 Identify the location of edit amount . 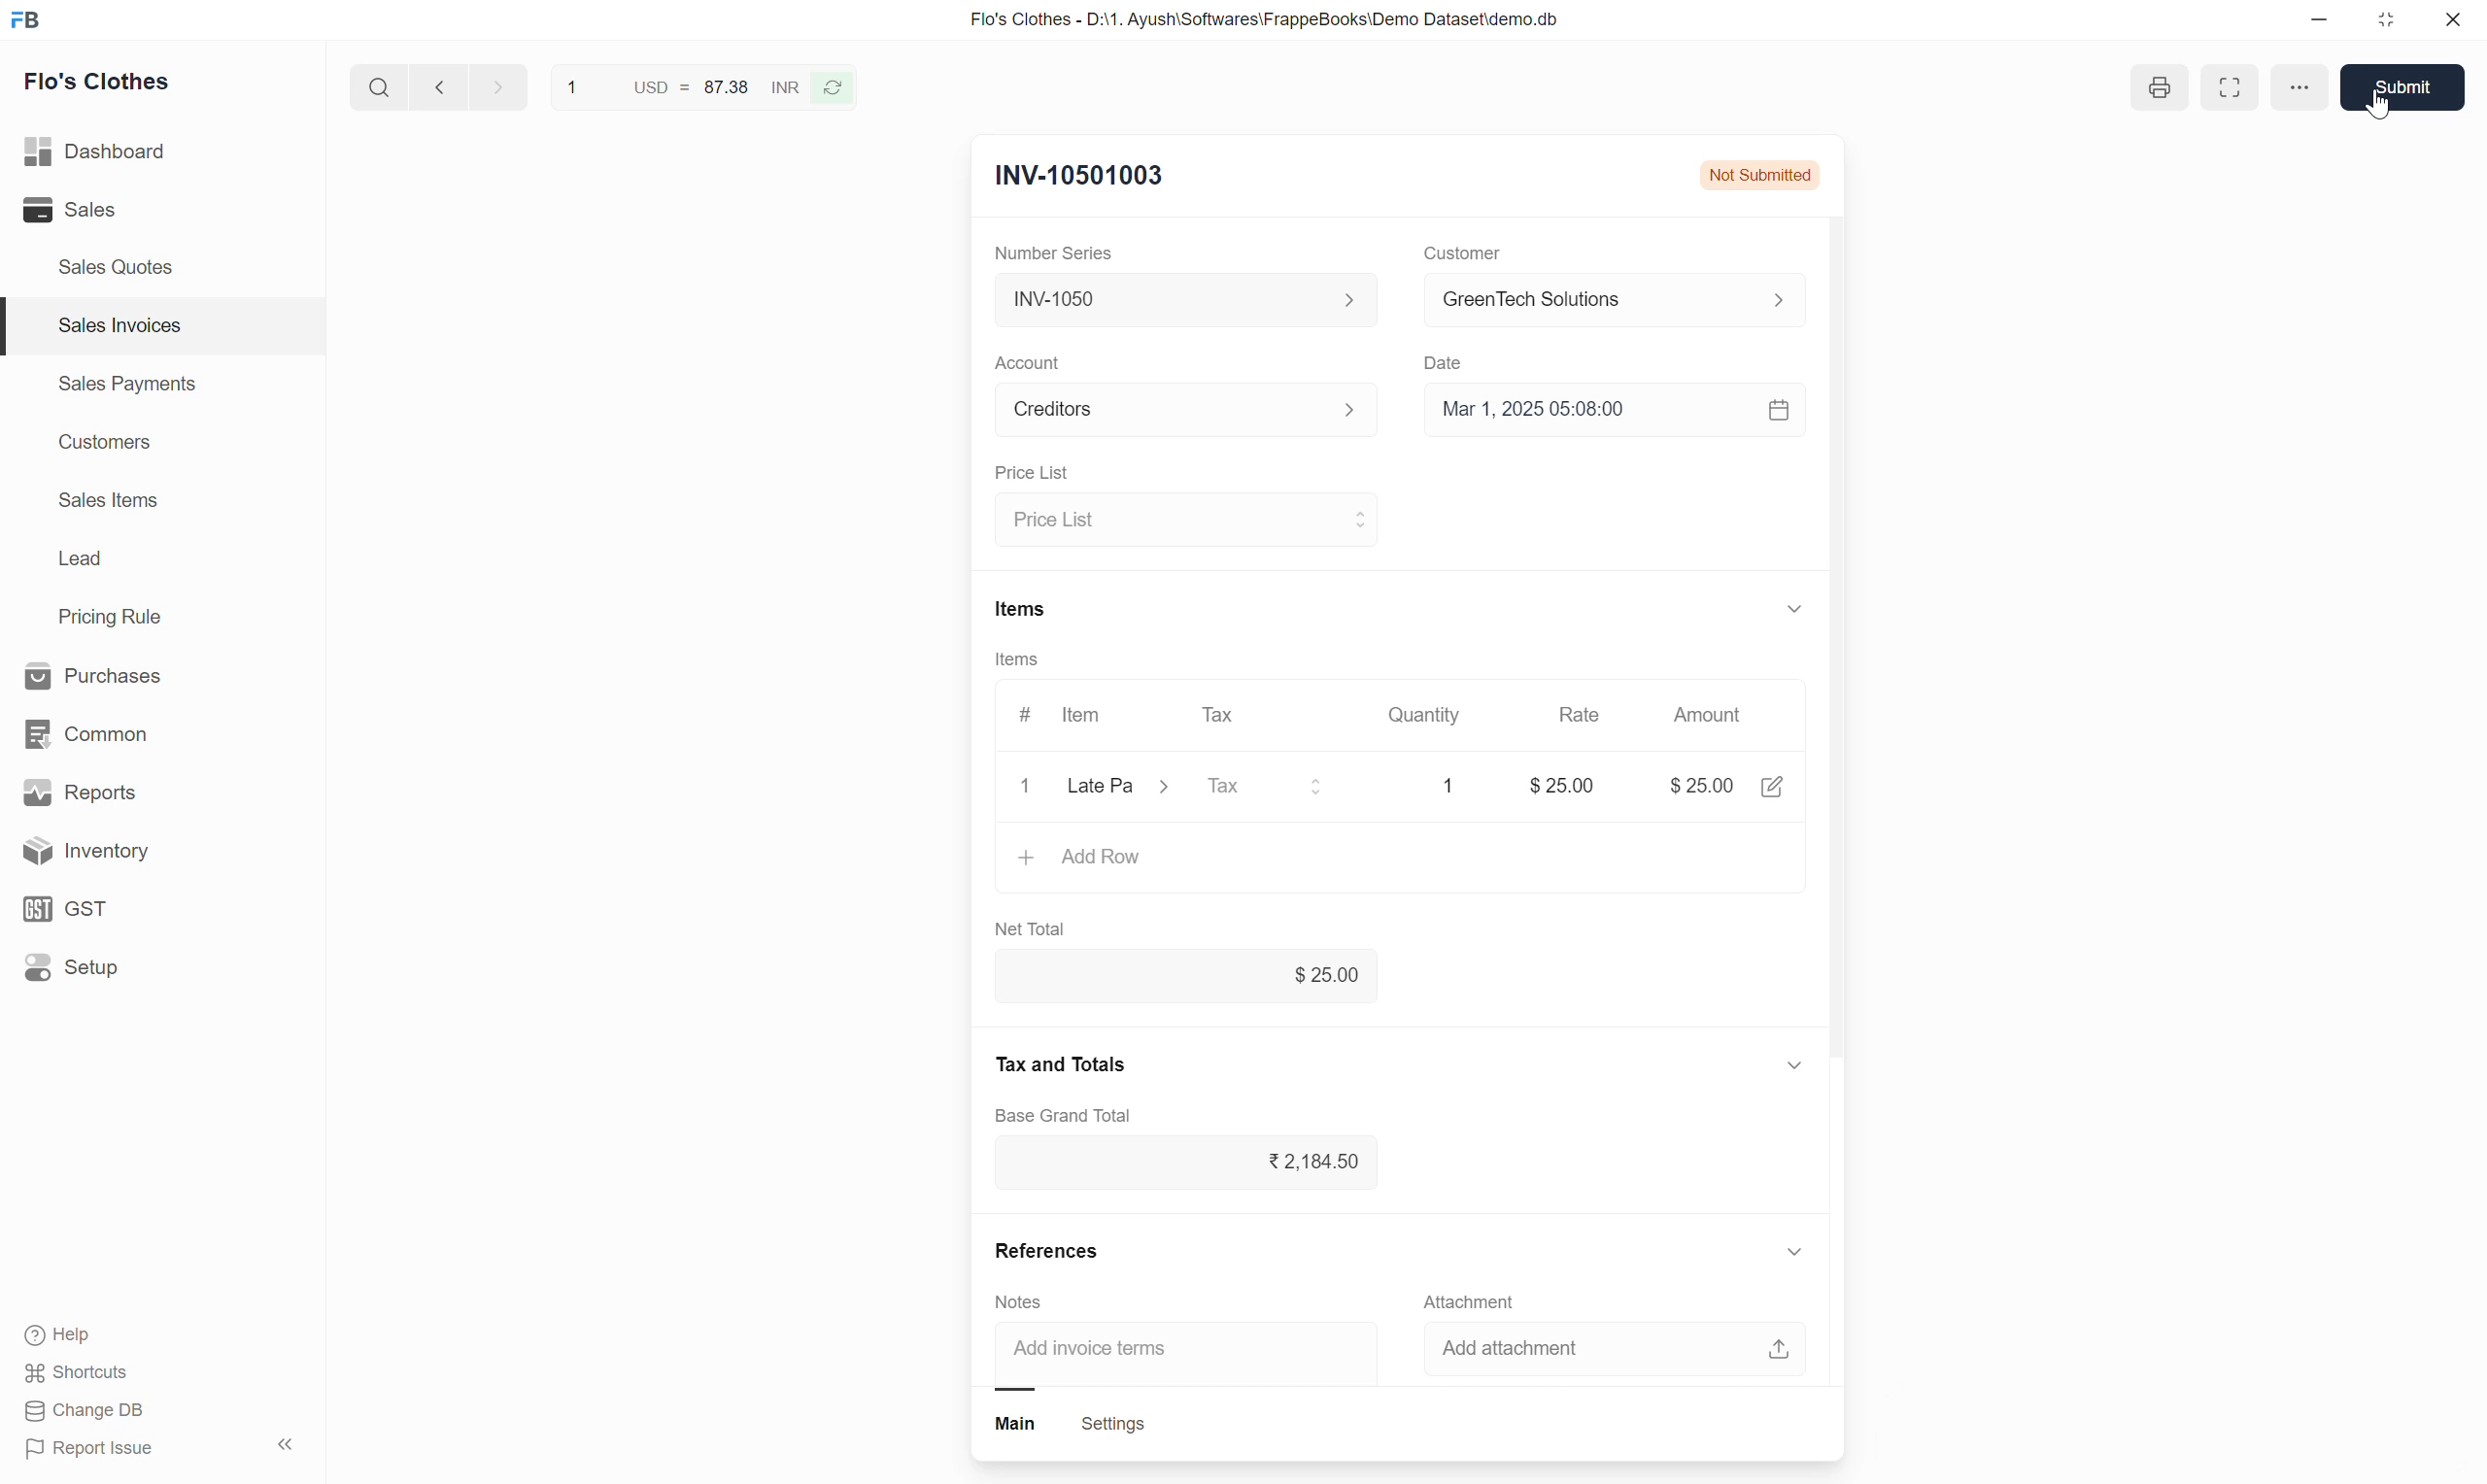
(1777, 788).